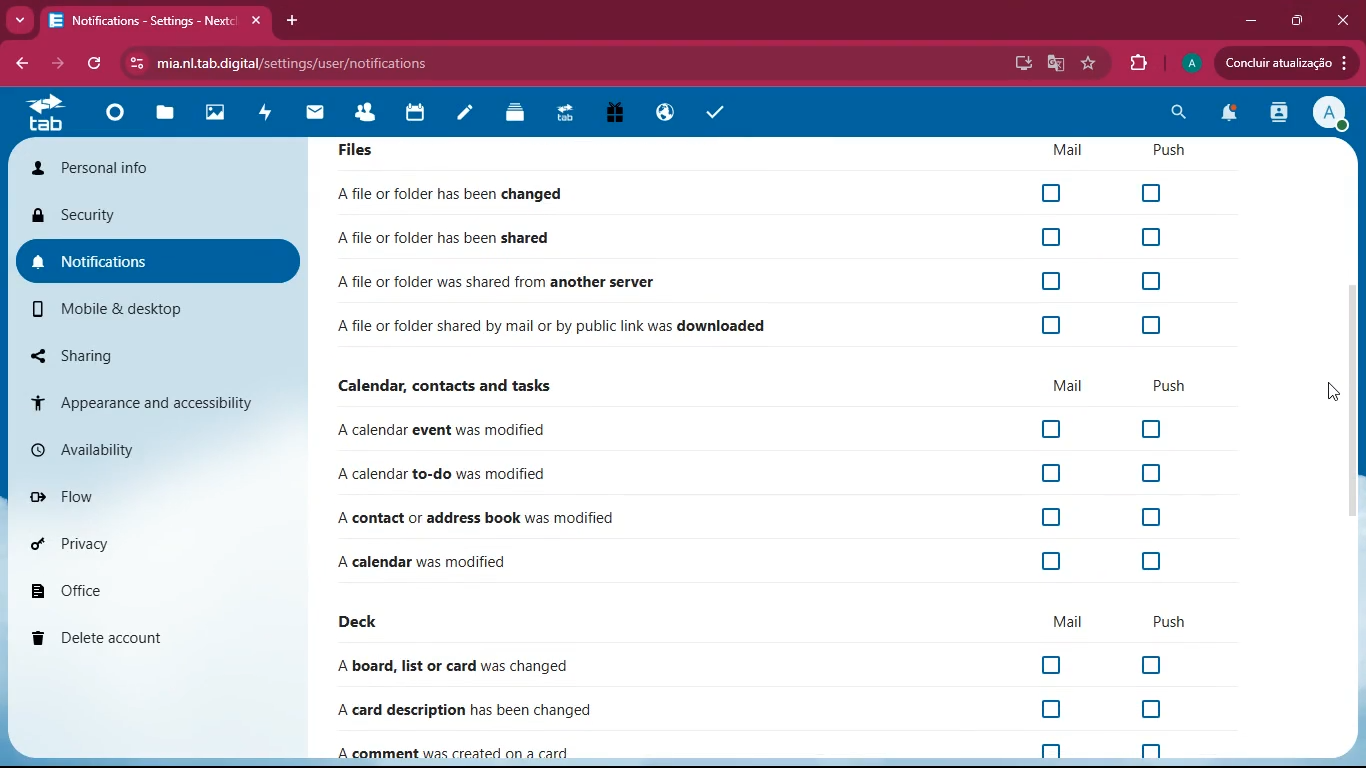  Describe the element at coordinates (1165, 385) in the screenshot. I see `push` at that location.